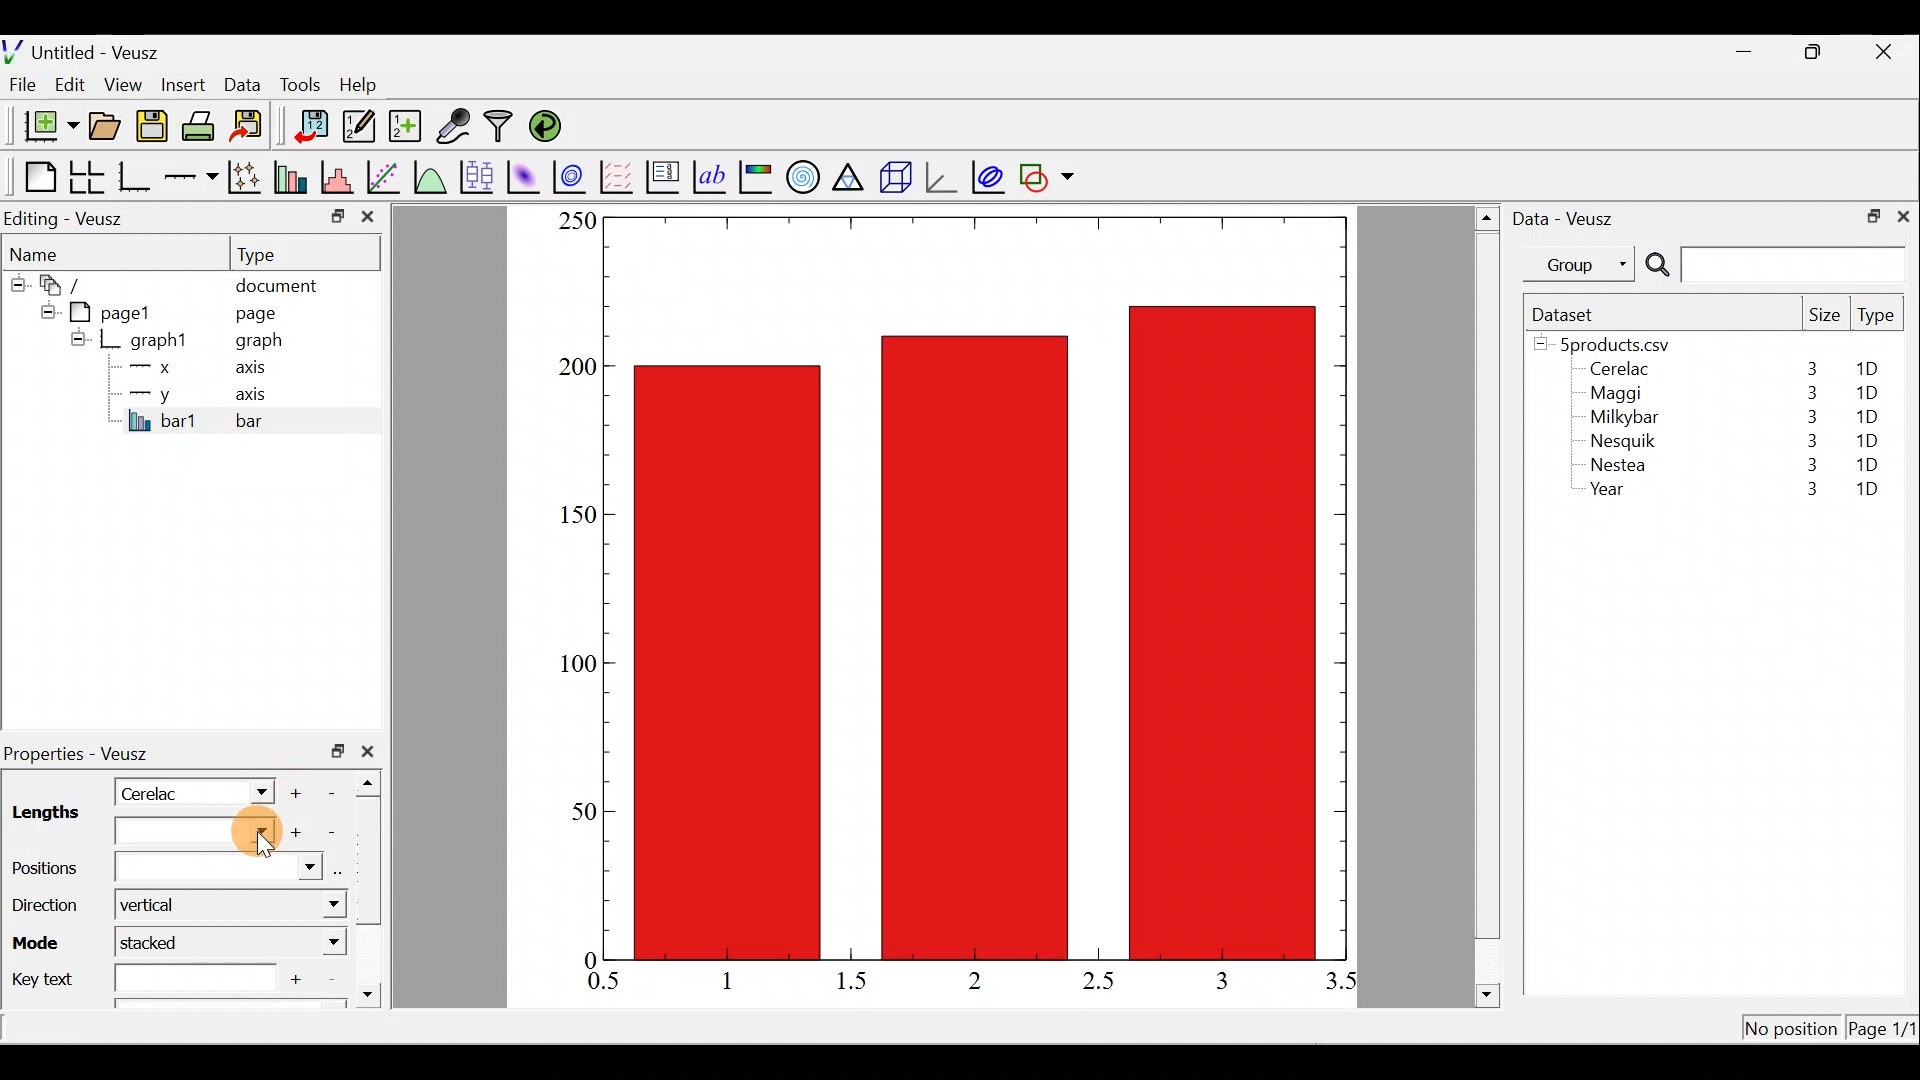  What do you see at coordinates (338, 751) in the screenshot?
I see `restore down` at bounding box center [338, 751].